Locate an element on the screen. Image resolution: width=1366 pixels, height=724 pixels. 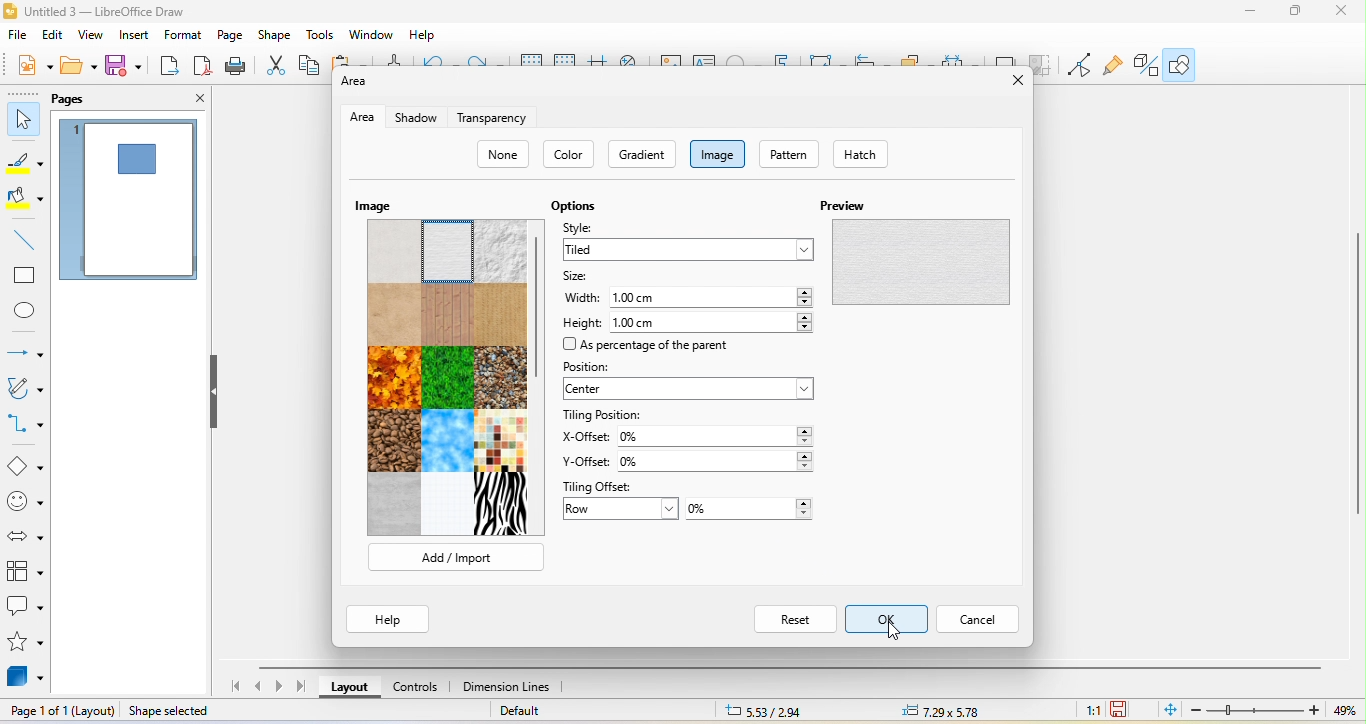
horizontal scroll bar is located at coordinates (794, 668).